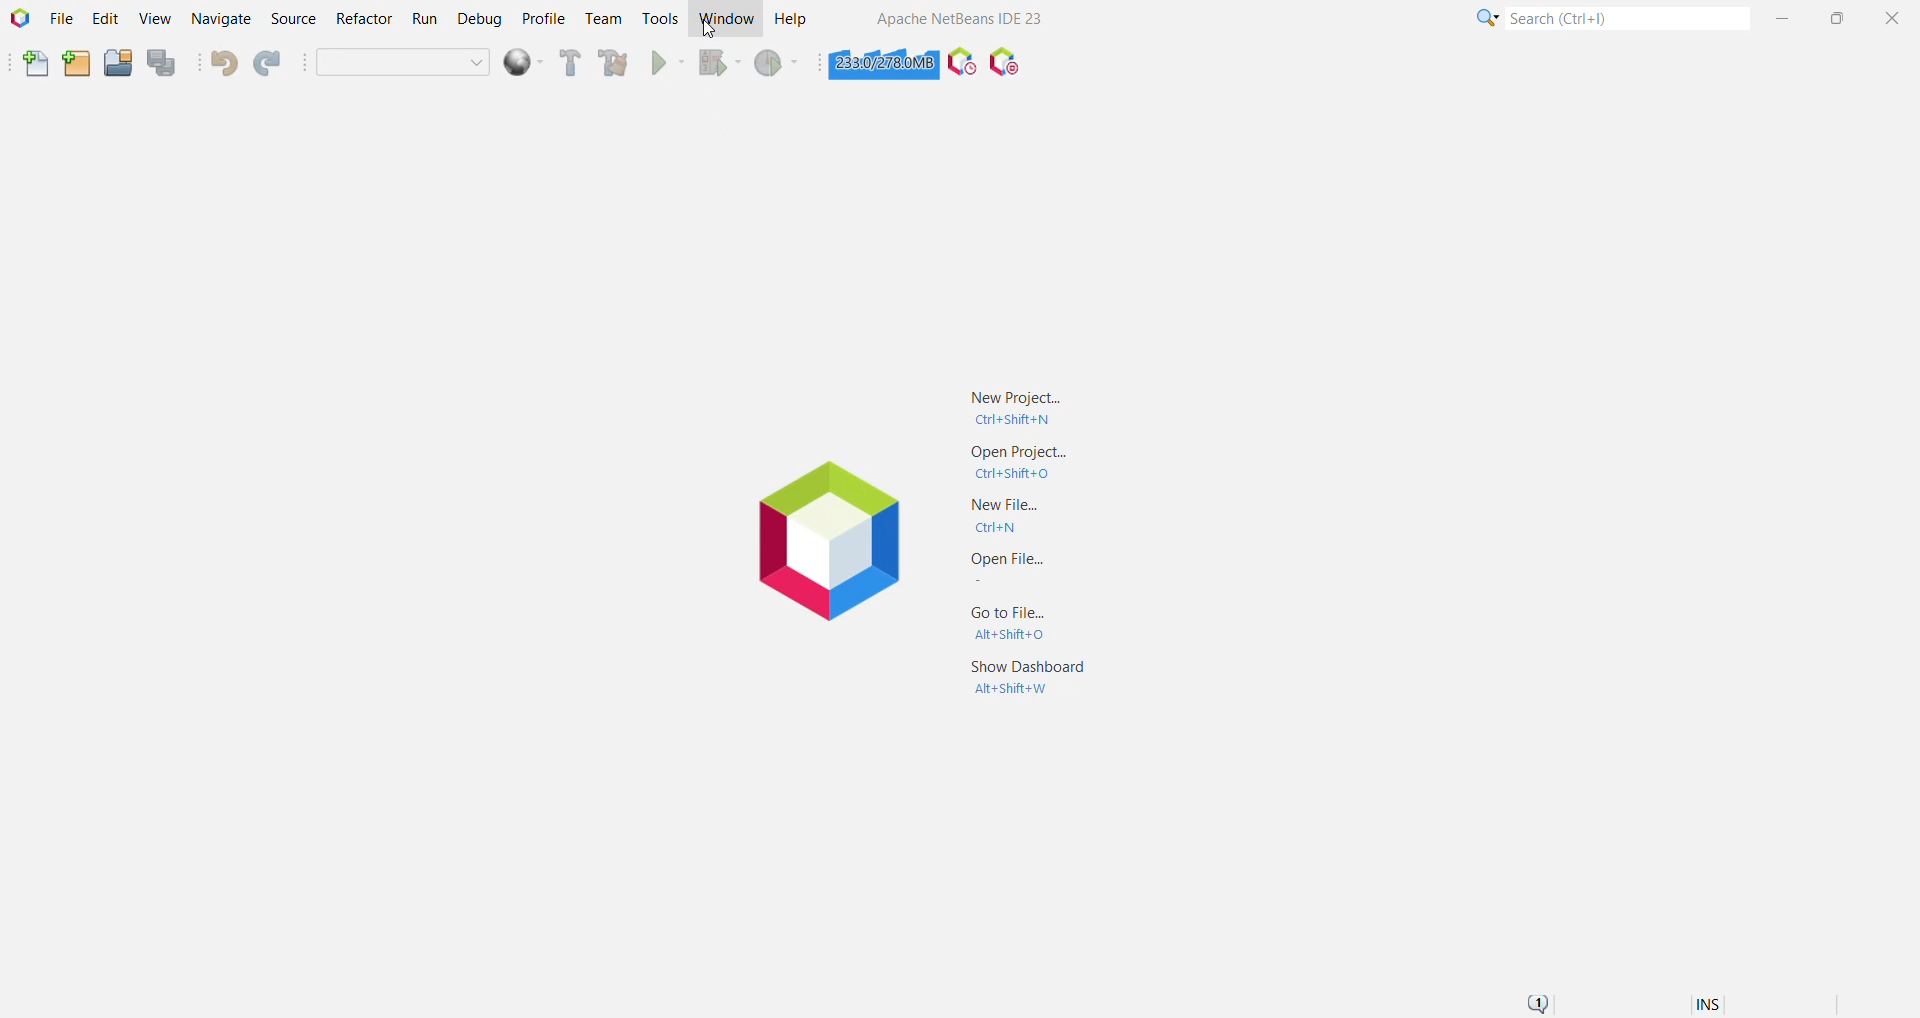 The image size is (1920, 1018). What do you see at coordinates (792, 20) in the screenshot?
I see `Help` at bounding box center [792, 20].